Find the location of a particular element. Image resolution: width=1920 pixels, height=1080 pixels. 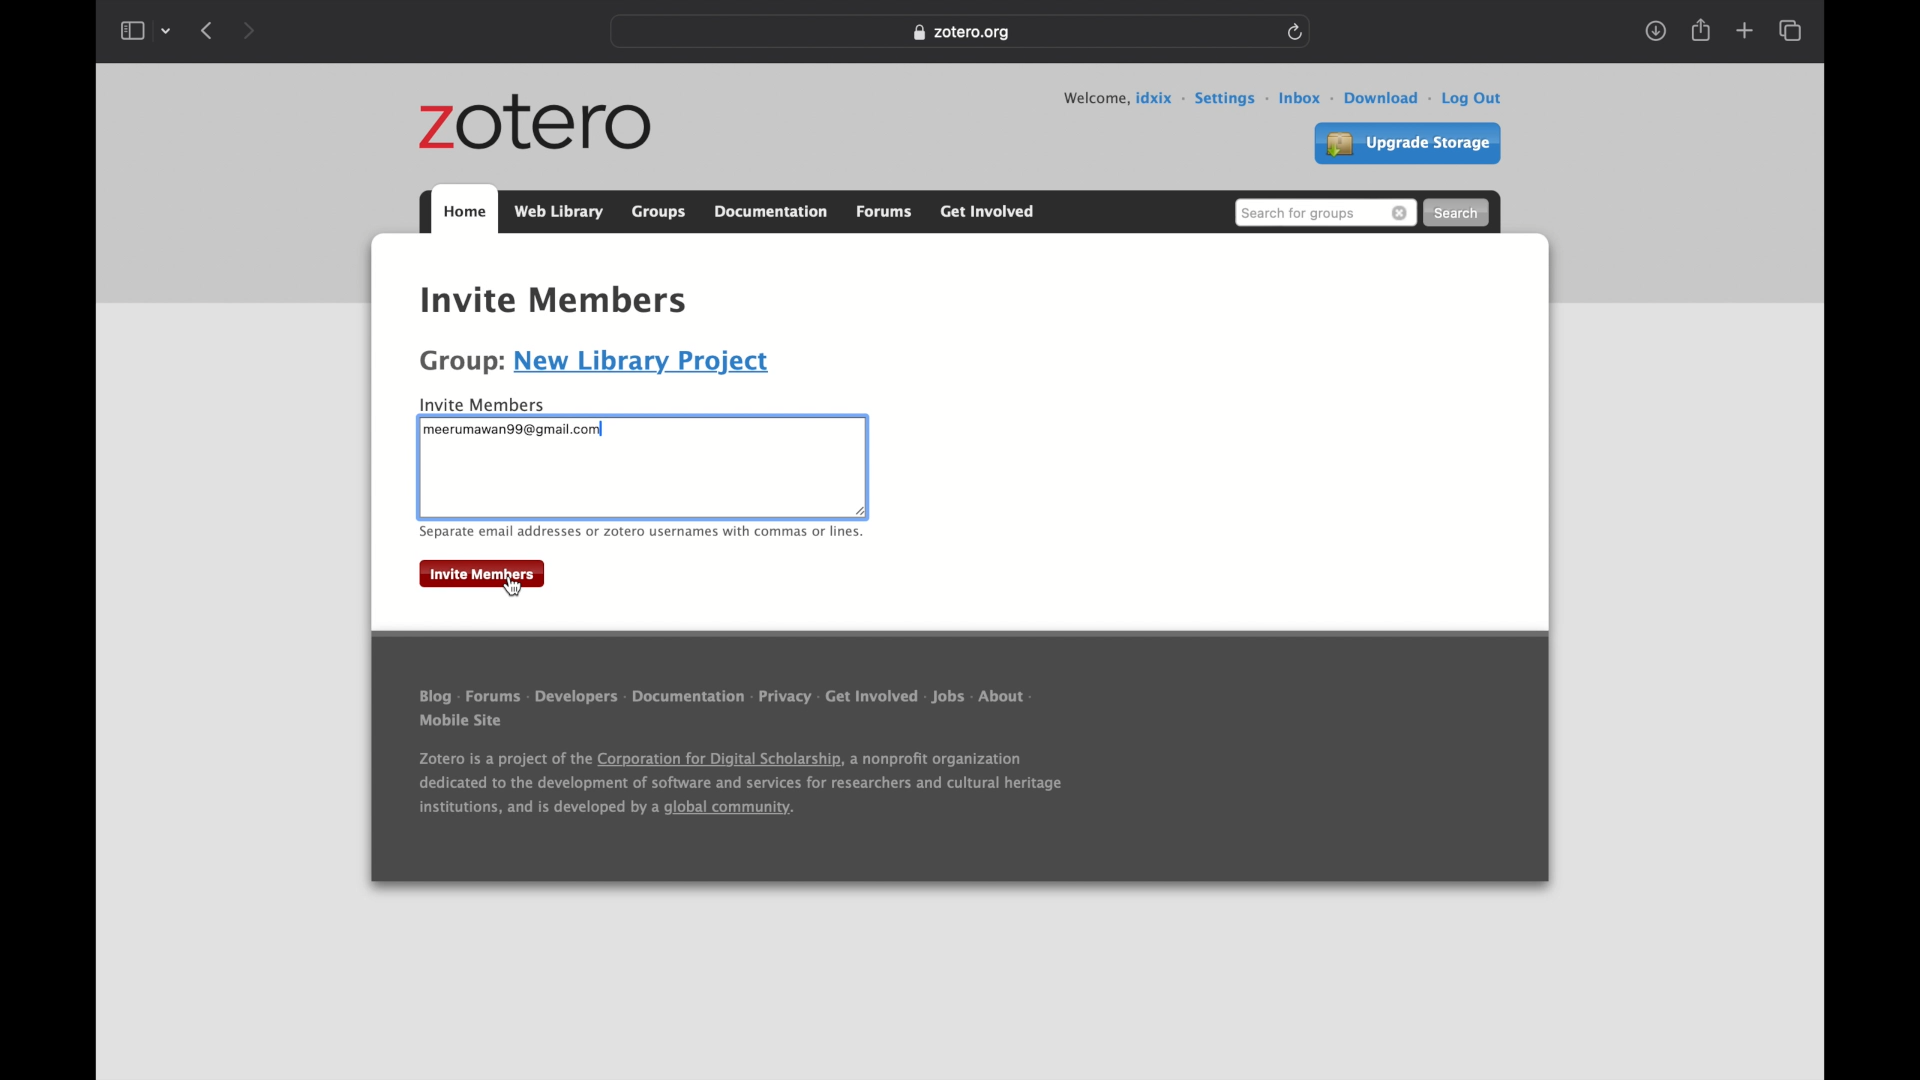

settings is located at coordinates (1231, 97).